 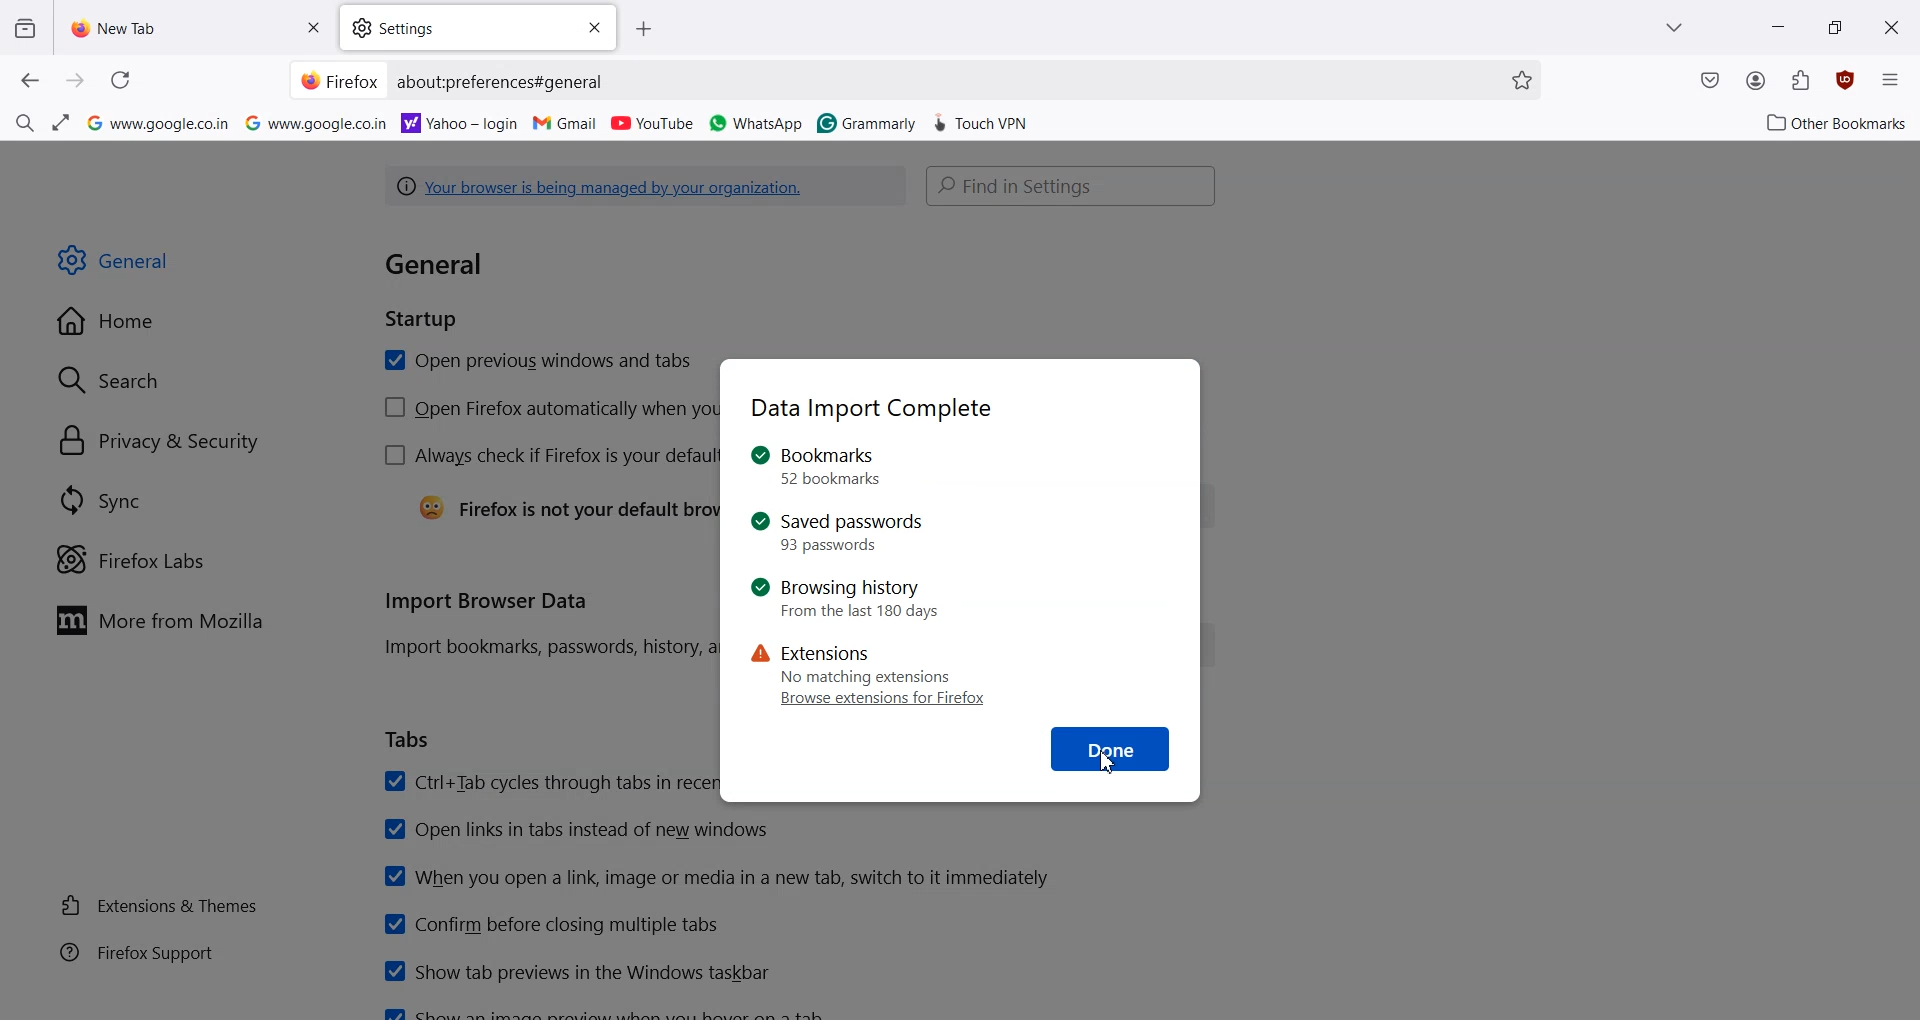 What do you see at coordinates (567, 123) in the screenshot?
I see `Gmail Bookmark` at bounding box center [567, 123].